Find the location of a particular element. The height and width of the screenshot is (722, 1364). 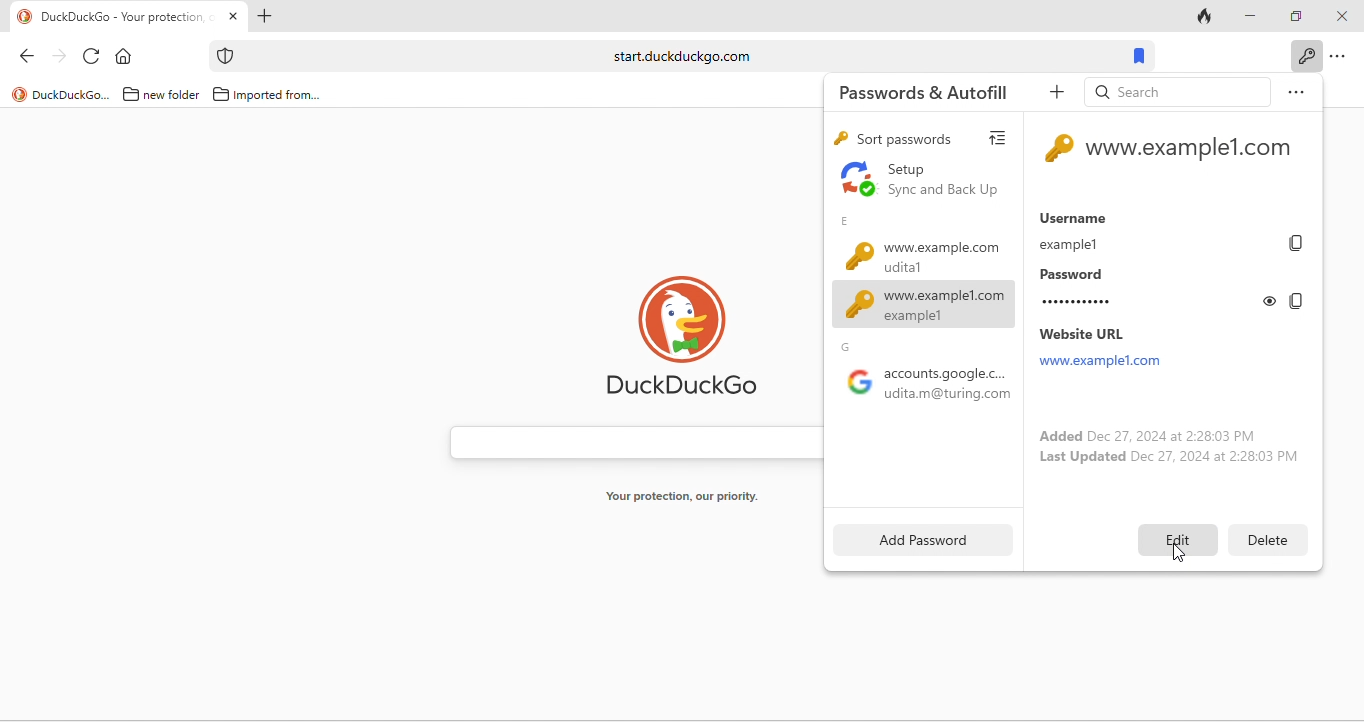

password is located at coordinates (1073, 274).